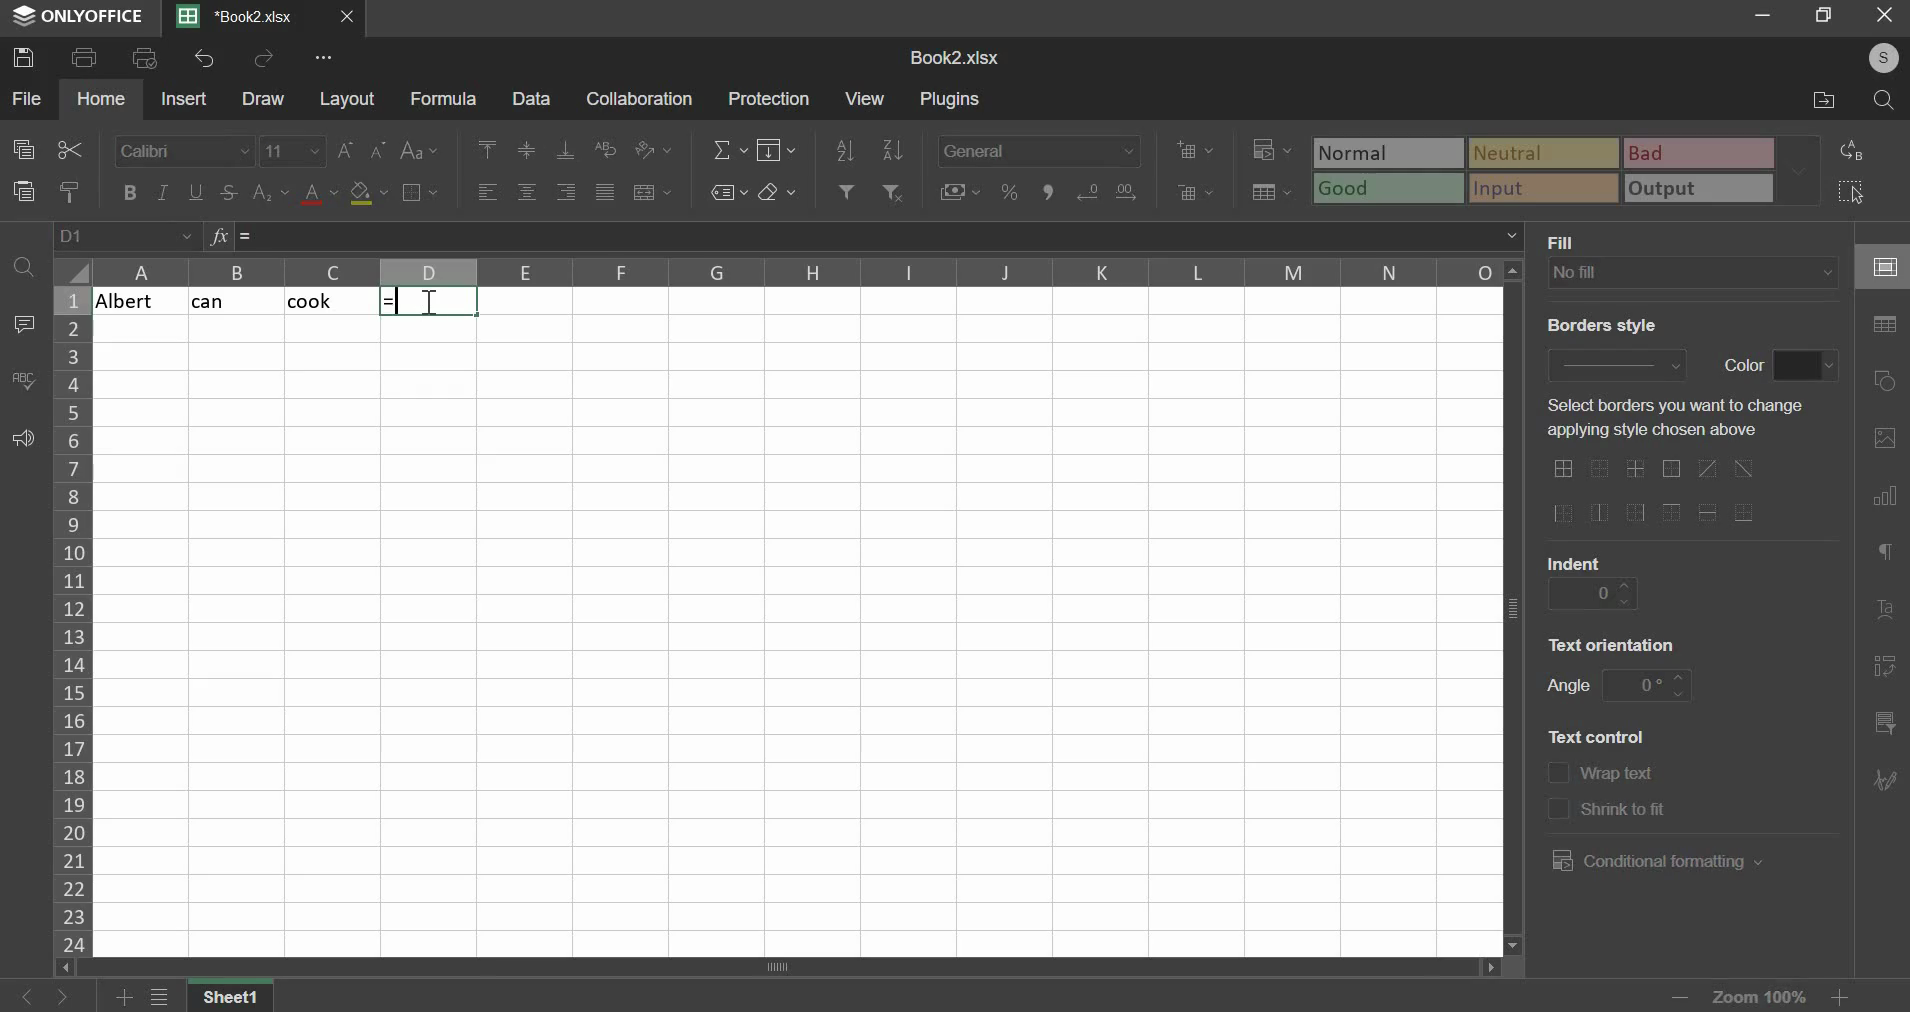 The width and height of the screenshot is (1910, 1012). Describe the element at coordinates (25, 996) in the screenshot. I see `go back` at that location.